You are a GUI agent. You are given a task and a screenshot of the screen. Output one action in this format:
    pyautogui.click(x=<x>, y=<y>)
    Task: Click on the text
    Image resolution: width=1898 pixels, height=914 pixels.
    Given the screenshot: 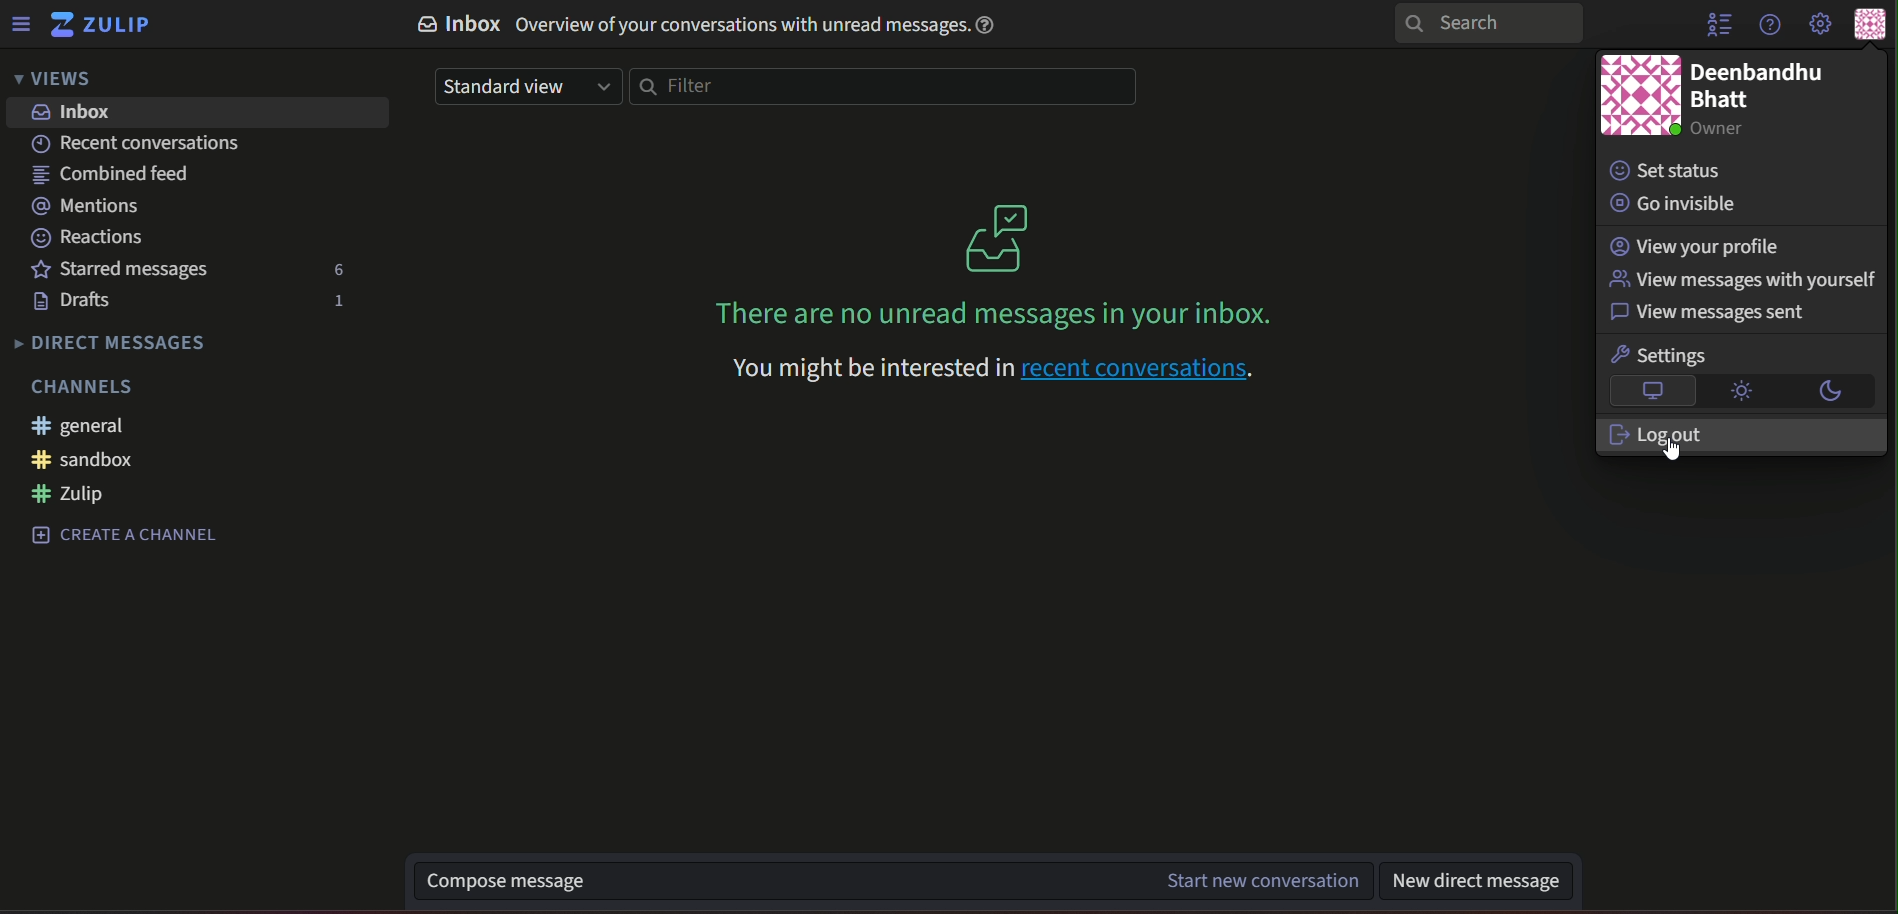 What is the action you would take?
    pyautogui.click(x=1709, y=245)
    